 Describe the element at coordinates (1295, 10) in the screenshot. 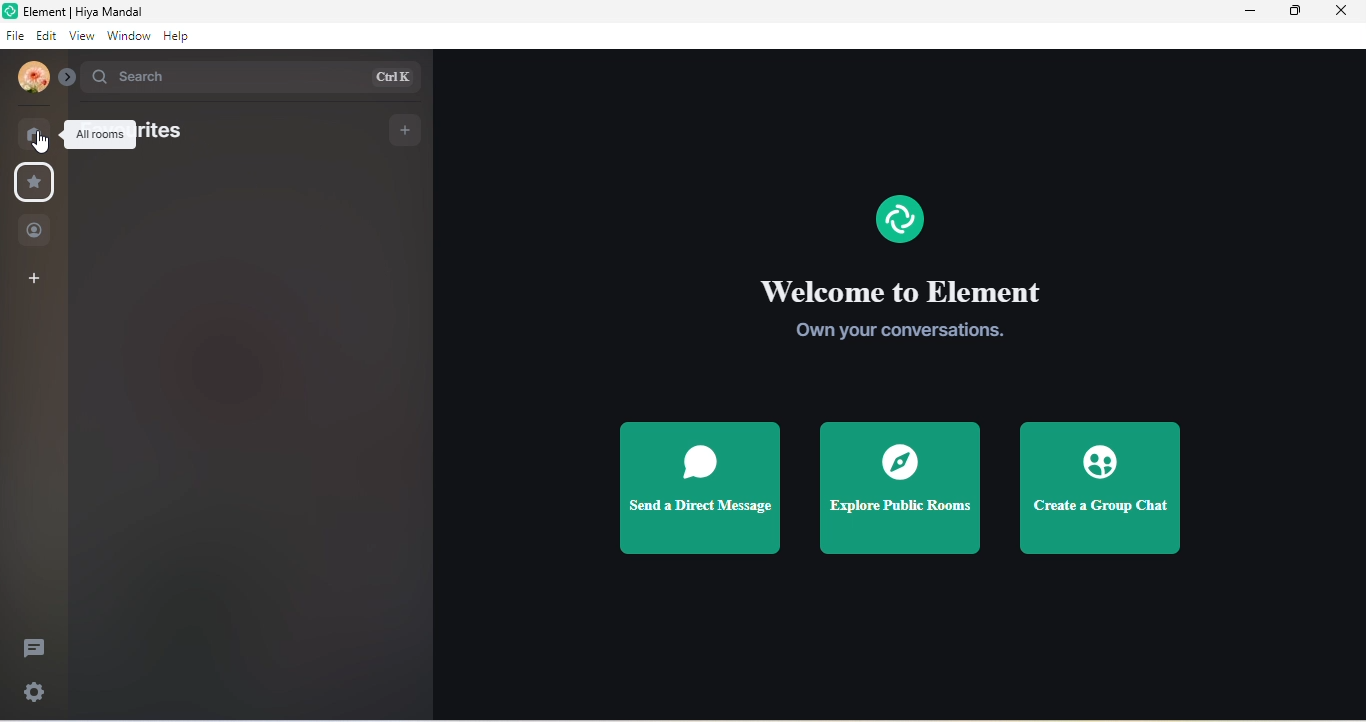

I see `restore` at that location.